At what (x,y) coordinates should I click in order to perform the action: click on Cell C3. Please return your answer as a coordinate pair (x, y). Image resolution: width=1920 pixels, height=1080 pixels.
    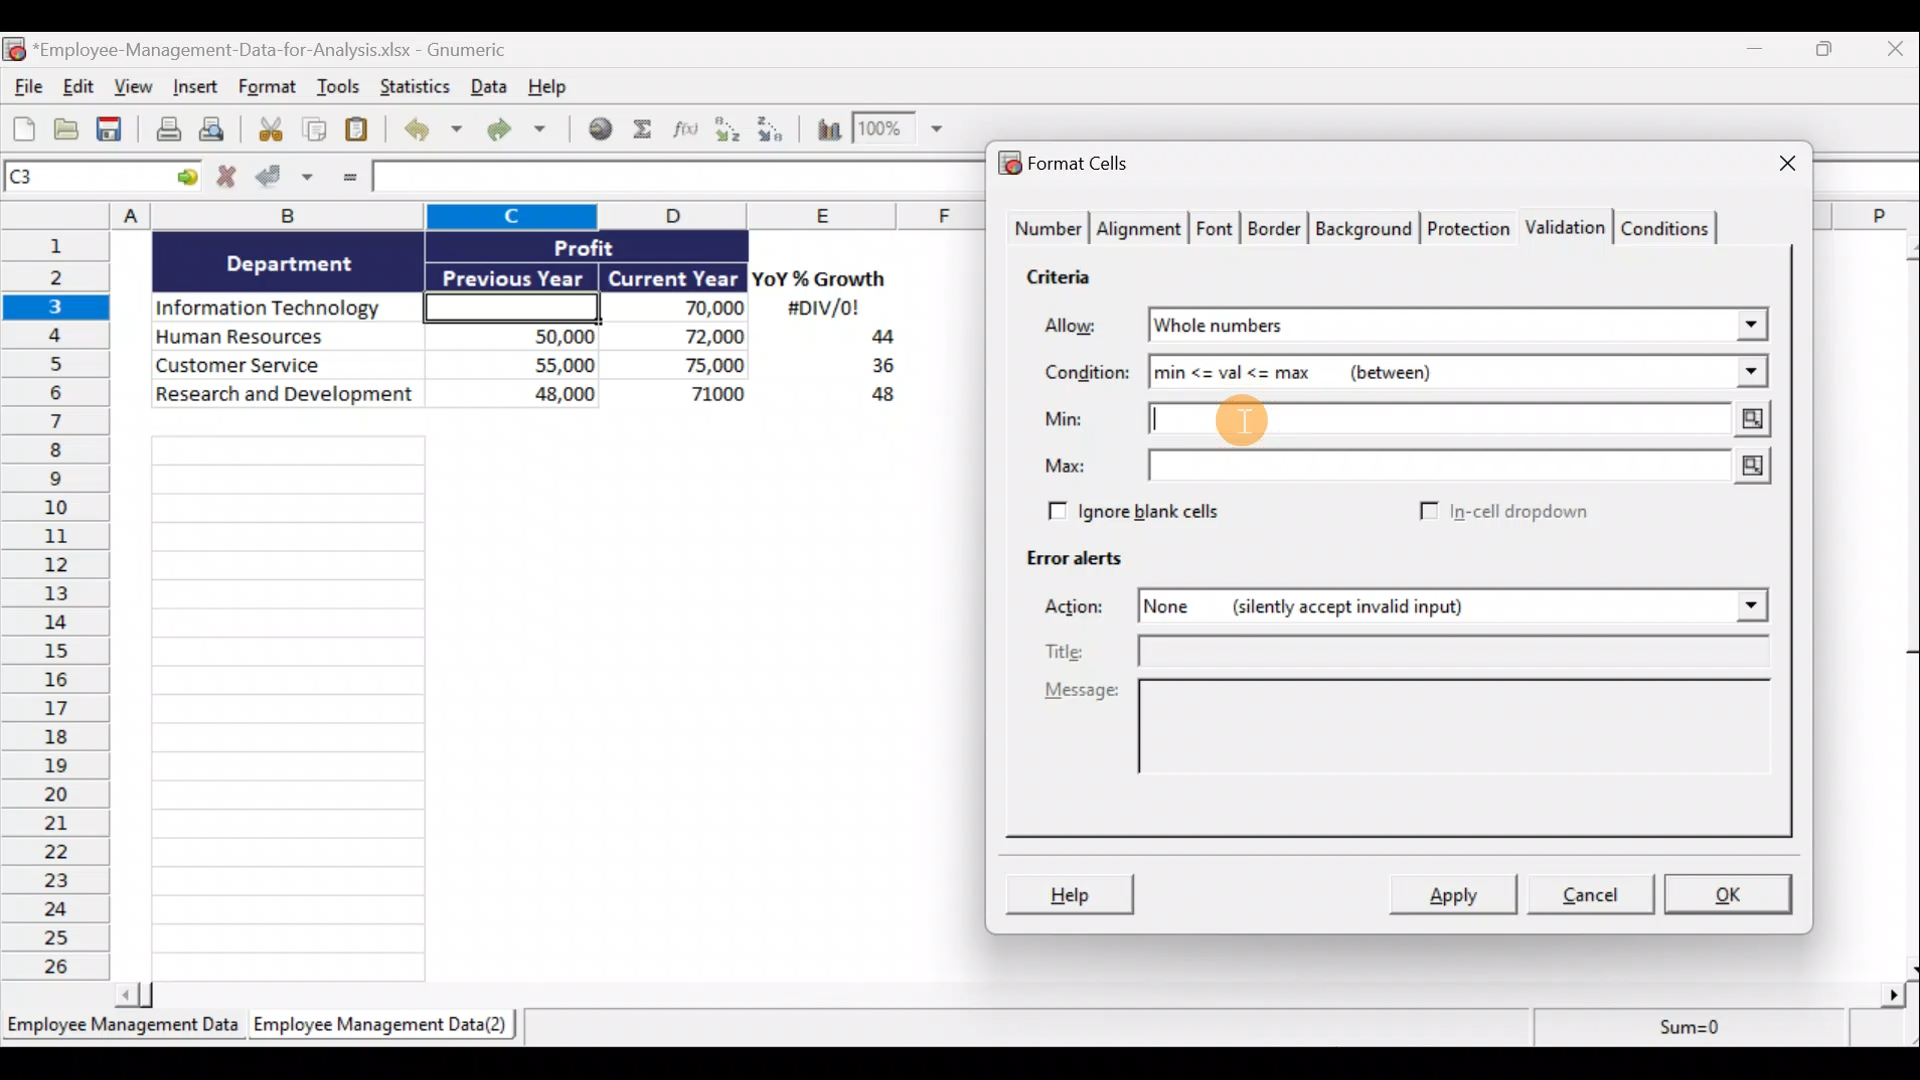
    Looking at the image, I should click on (506, 305).